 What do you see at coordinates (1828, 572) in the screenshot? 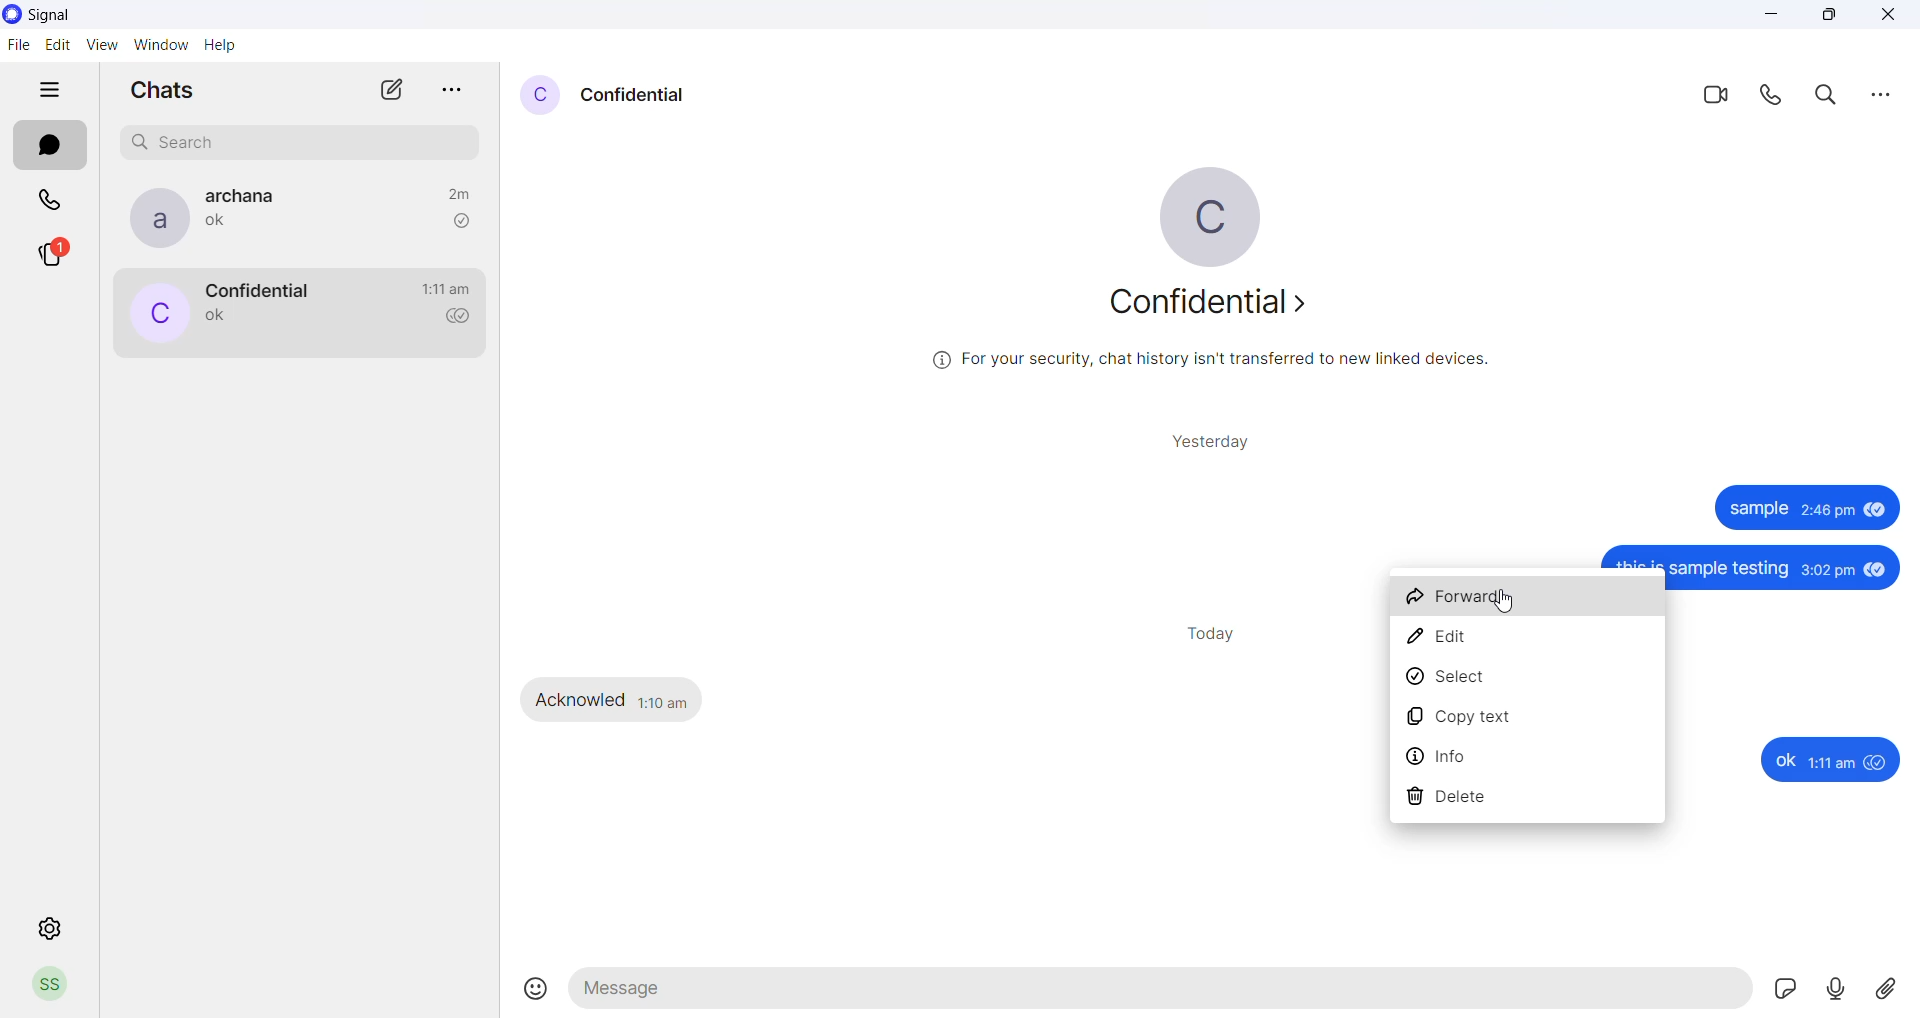
I see `3:02 pm` at bounding box center [1828, 572].